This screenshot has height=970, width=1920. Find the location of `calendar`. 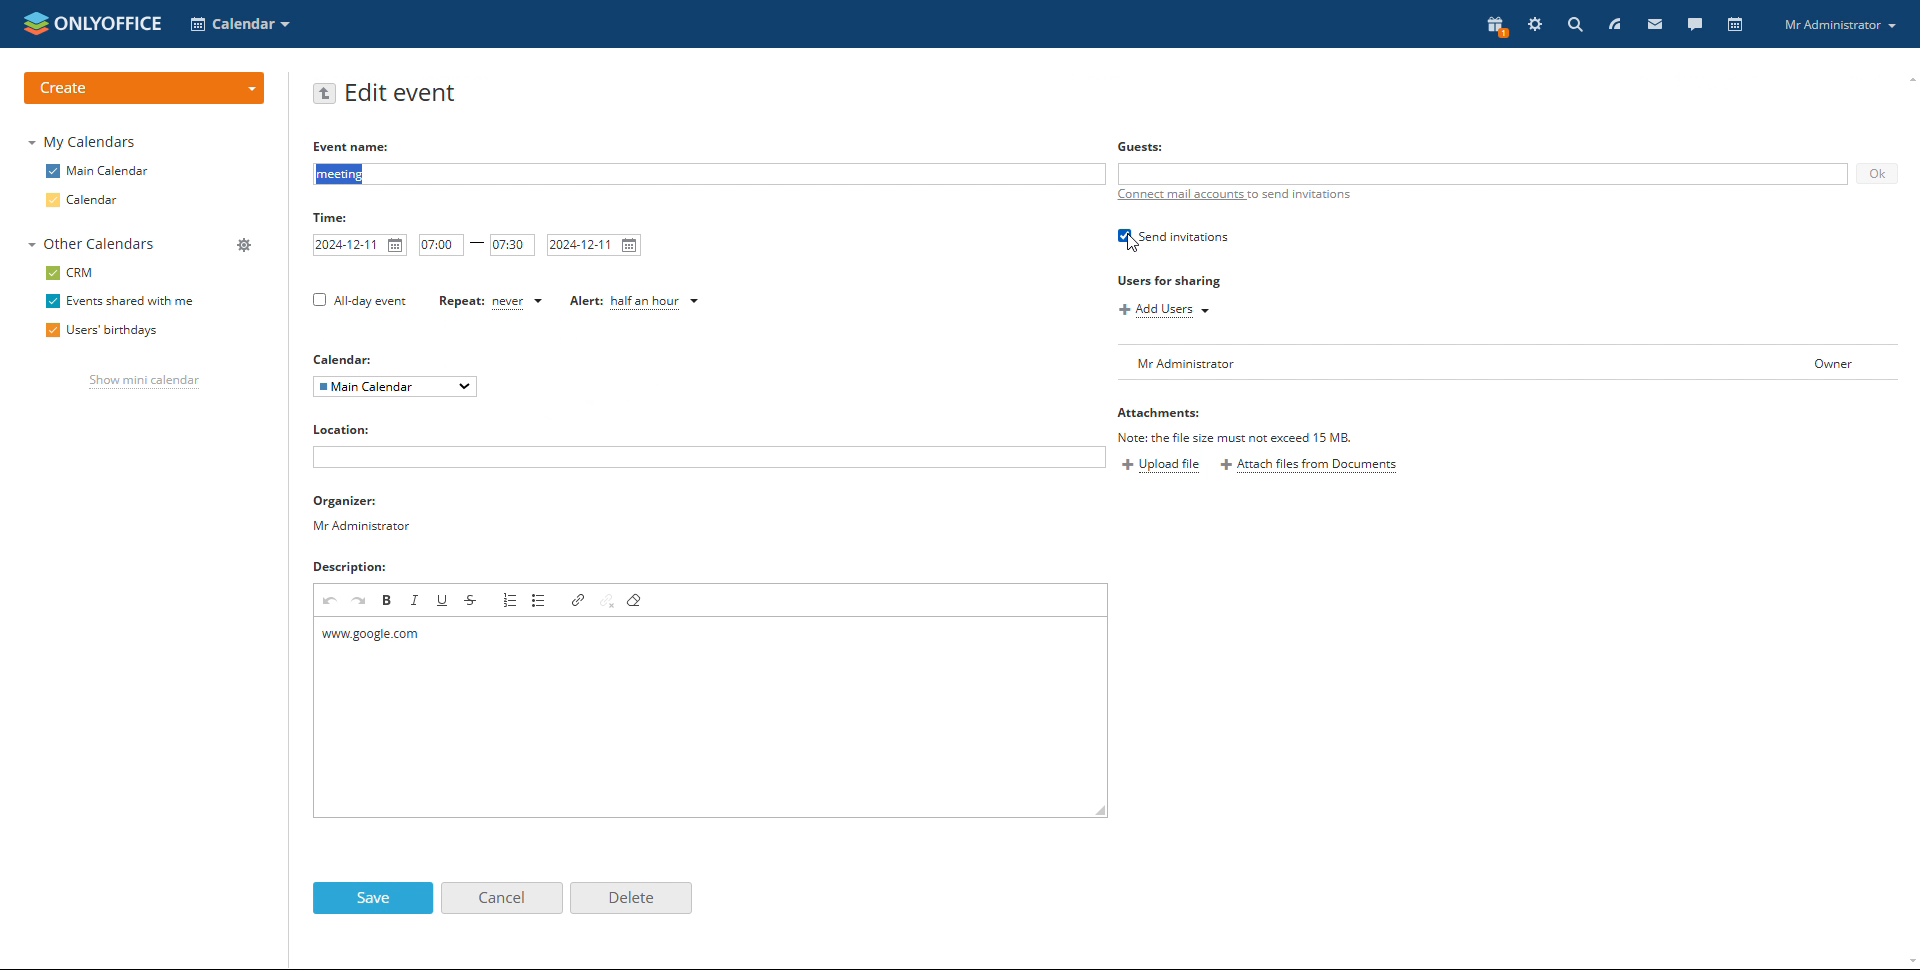

calendar is located at coordinates (1737, 25).